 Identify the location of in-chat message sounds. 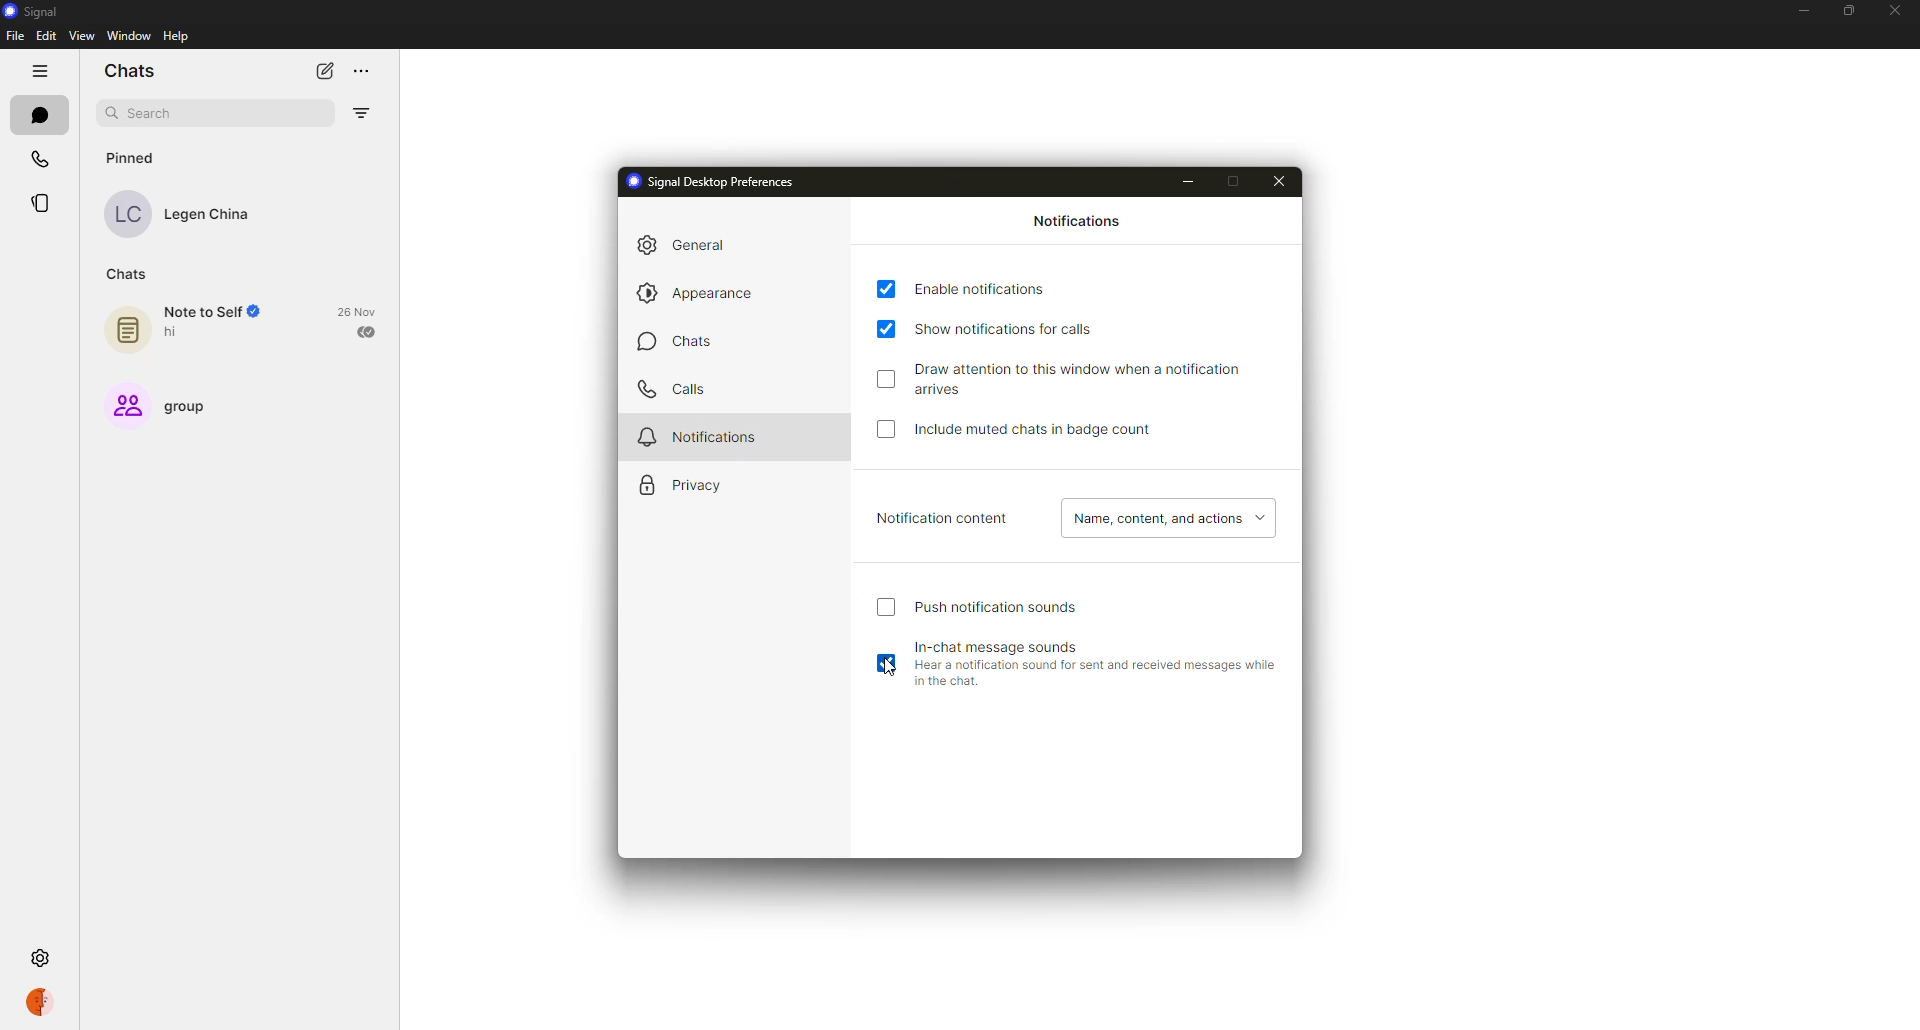
(1093, 660).